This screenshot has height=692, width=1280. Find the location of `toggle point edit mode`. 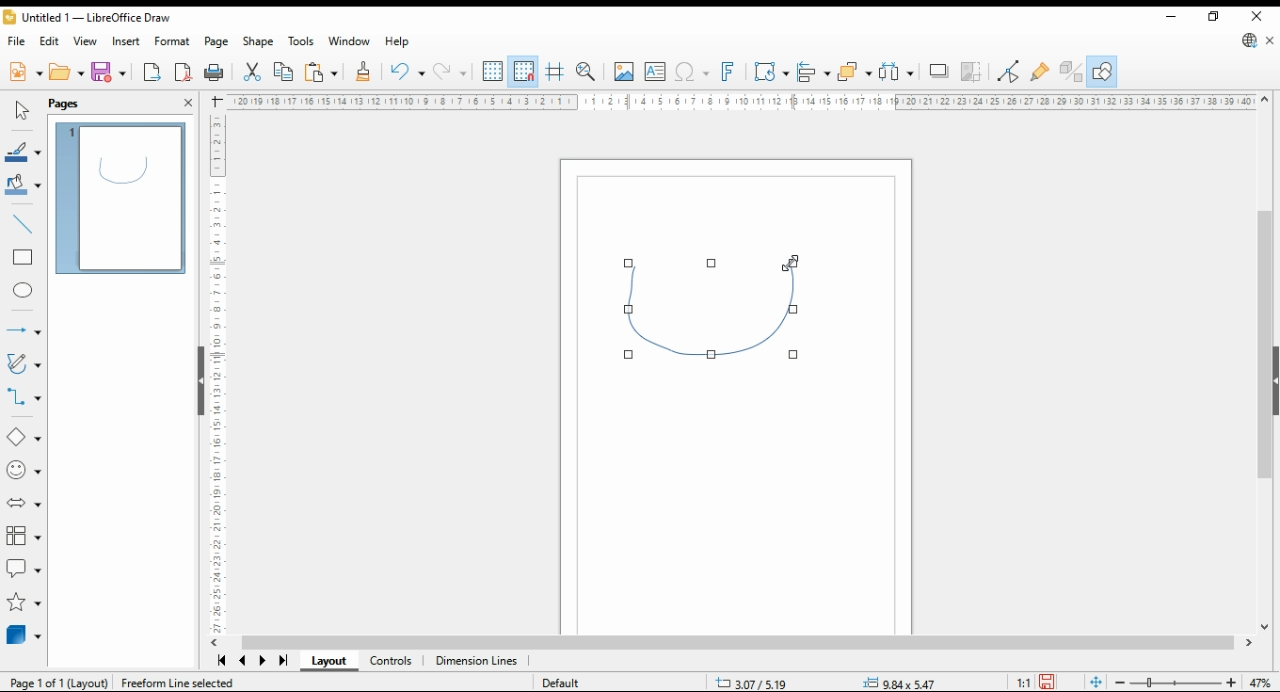

toggle point edit mode is located at coordinates (1009, 72).